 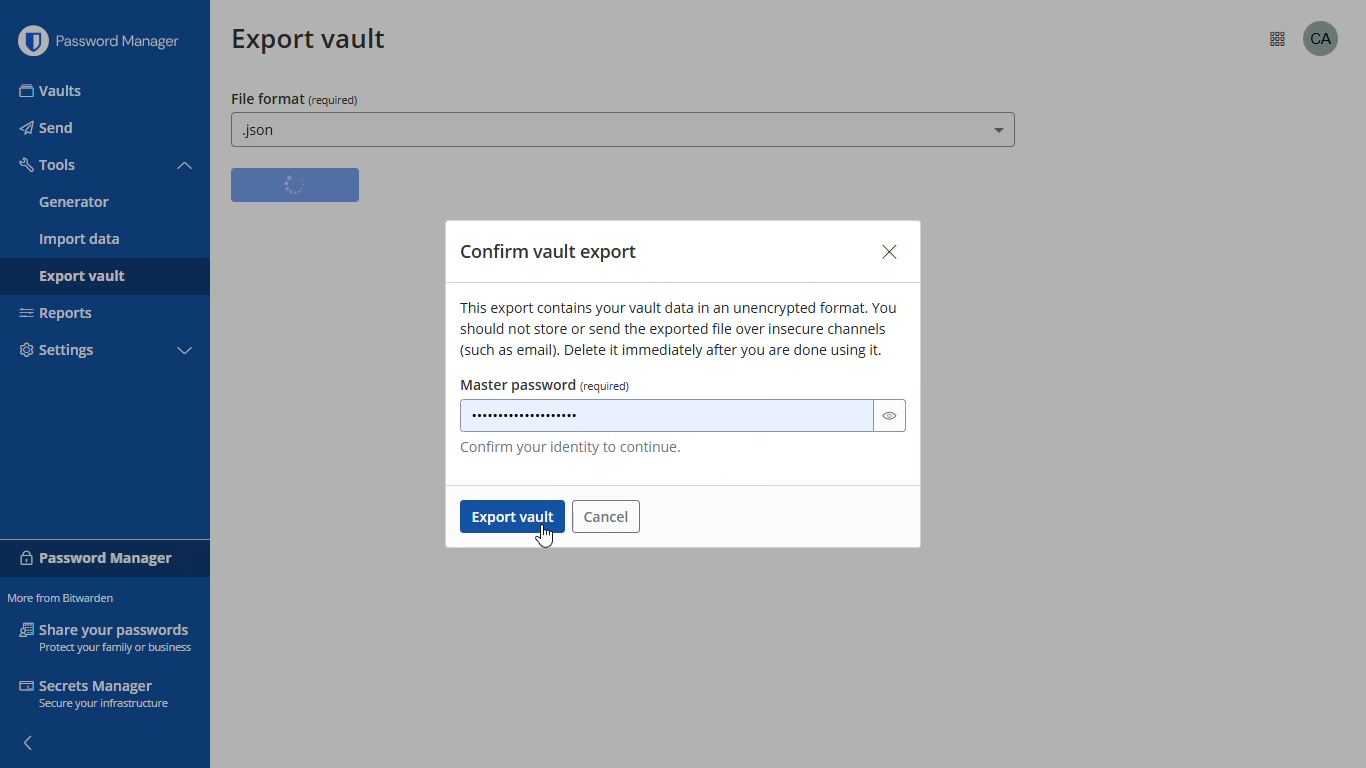 I want to click on password manager, so click(x=123, y=42).